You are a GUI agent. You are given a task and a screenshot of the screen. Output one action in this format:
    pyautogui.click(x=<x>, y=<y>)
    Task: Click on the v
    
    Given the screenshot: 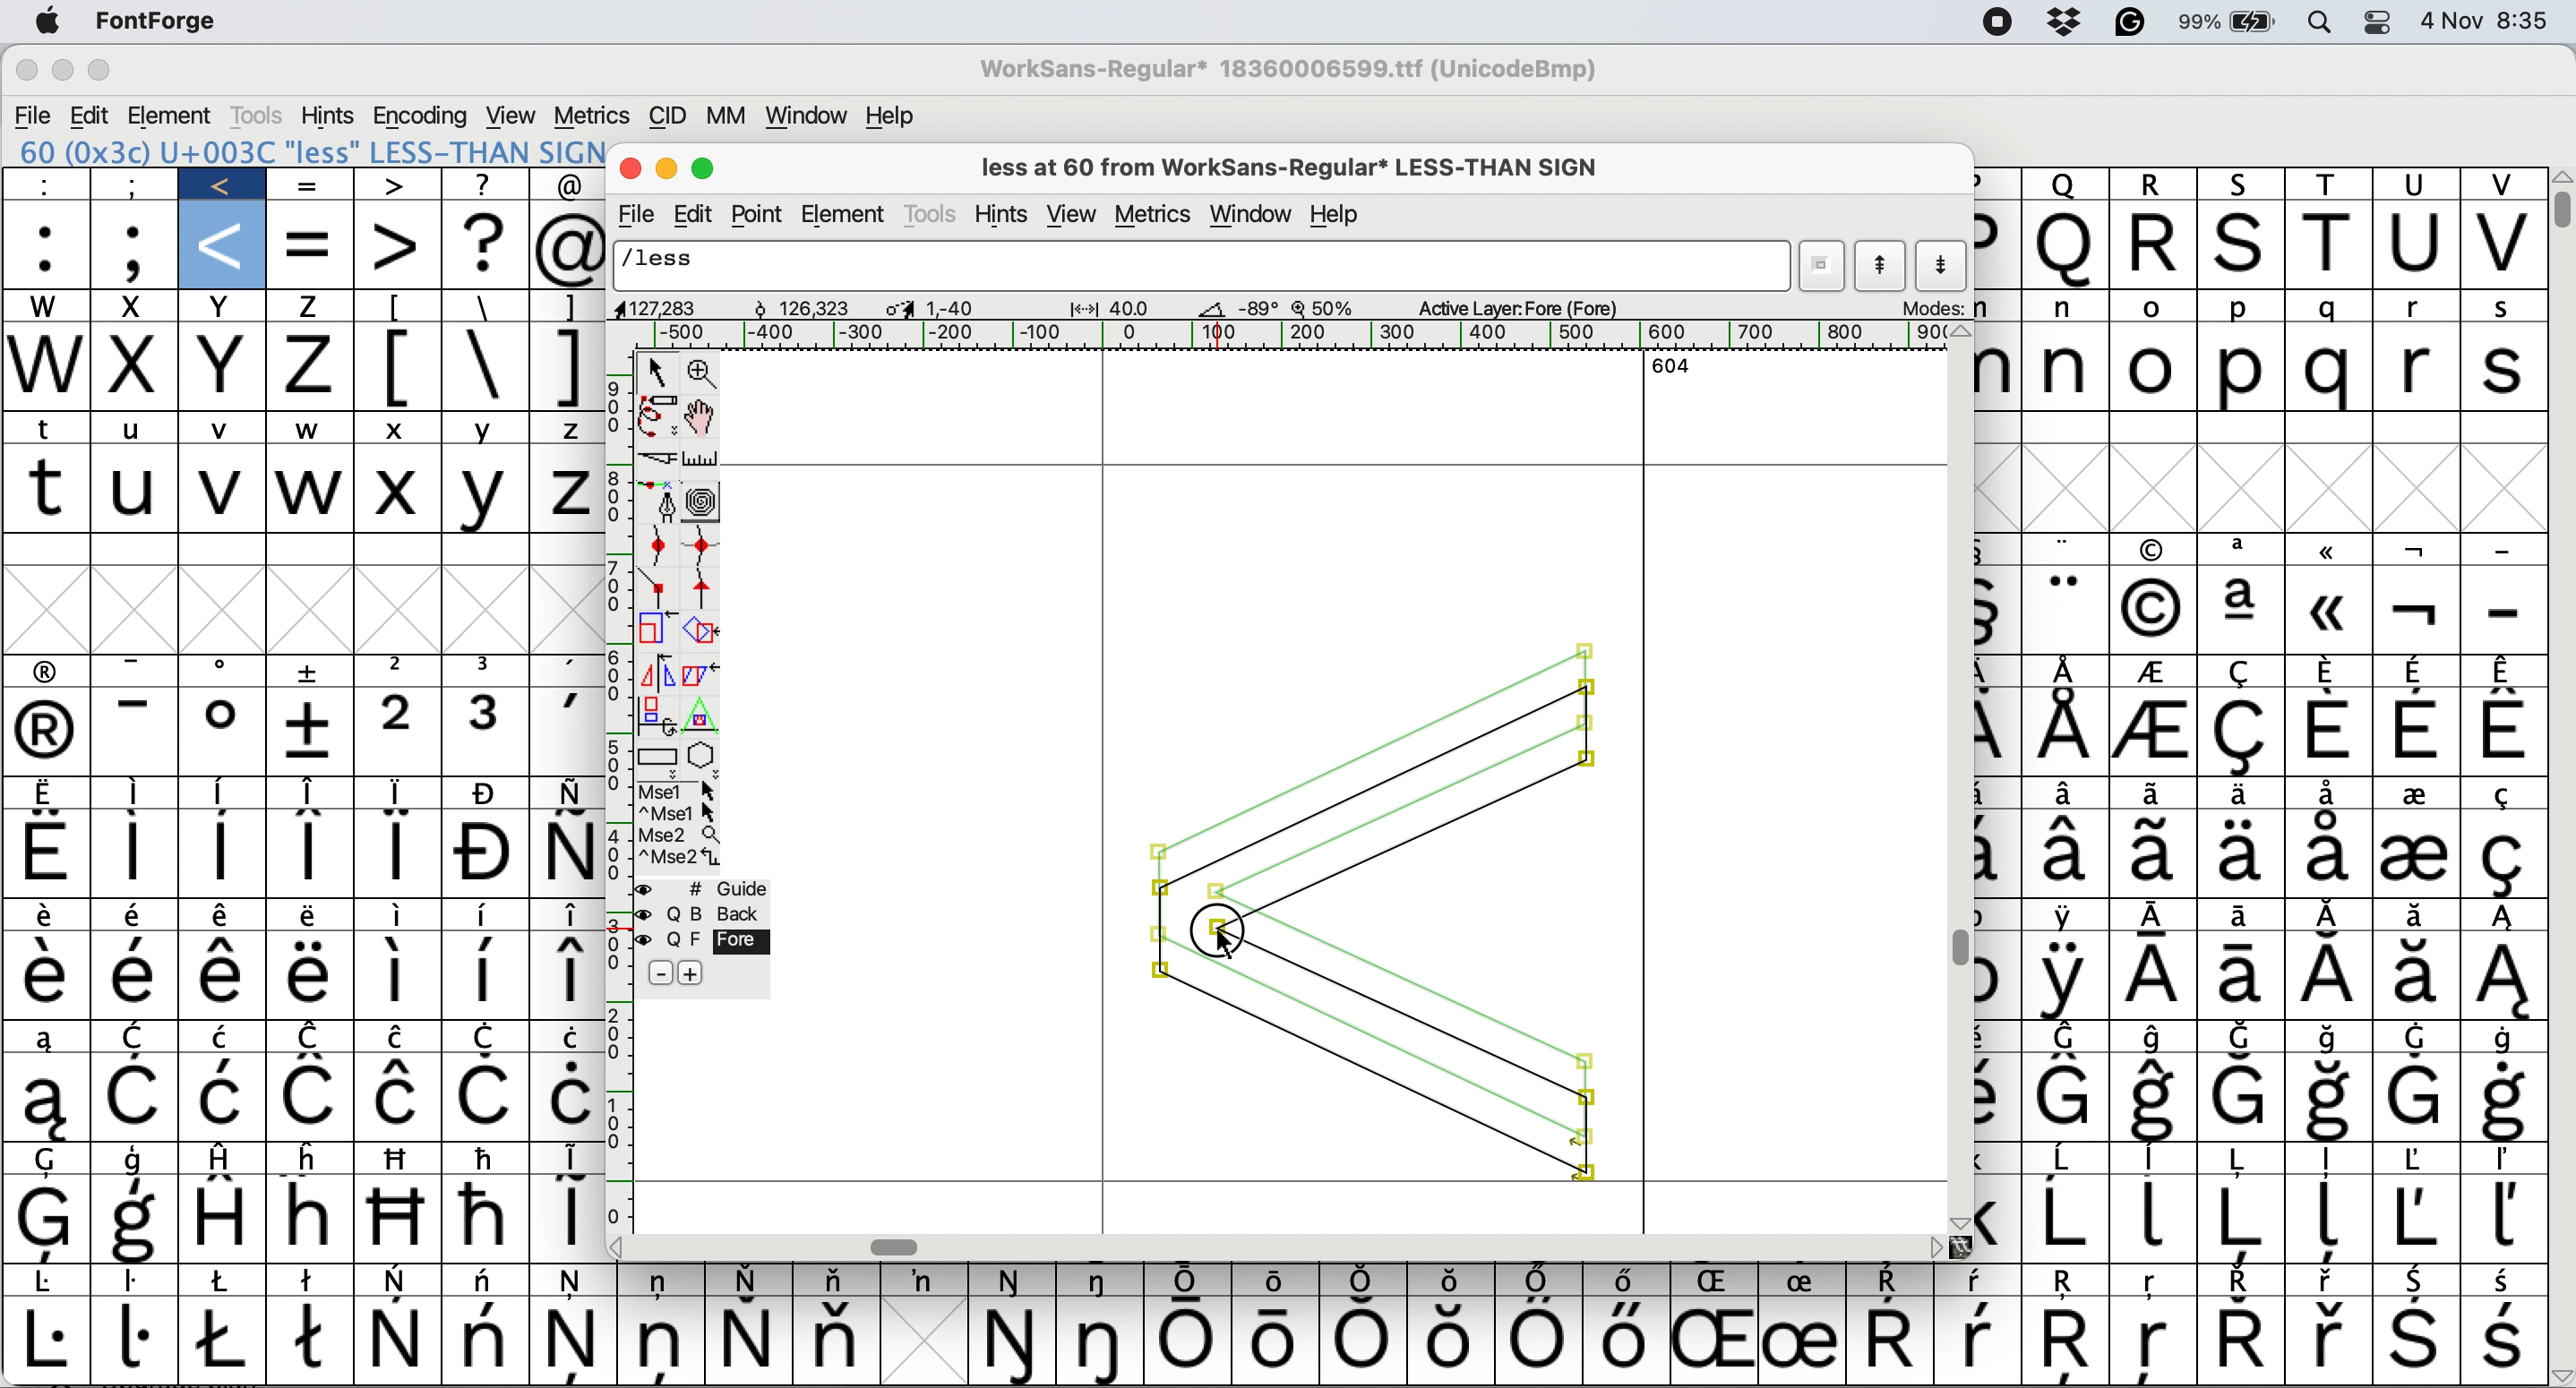 What is the action you would take?
    pyautogui.click(x=231, y=428)
    